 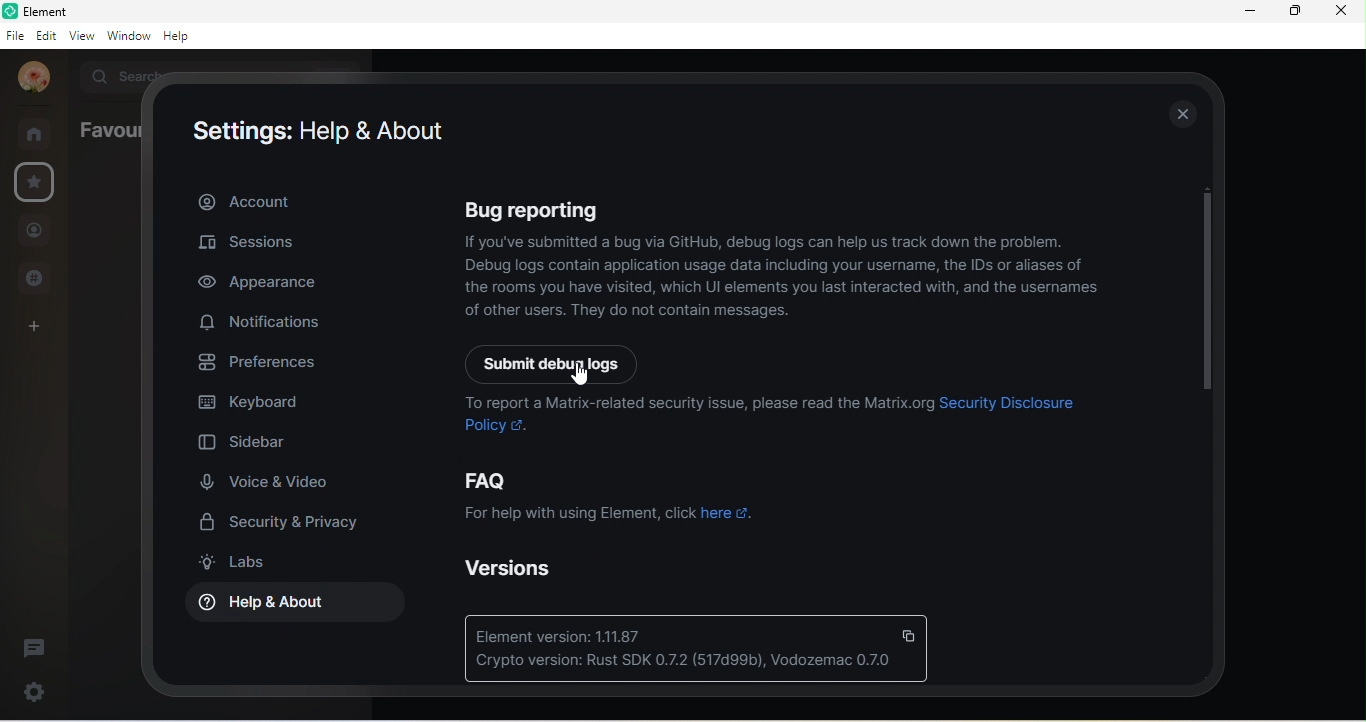 I want to click on about, so click(x=244, y=202).